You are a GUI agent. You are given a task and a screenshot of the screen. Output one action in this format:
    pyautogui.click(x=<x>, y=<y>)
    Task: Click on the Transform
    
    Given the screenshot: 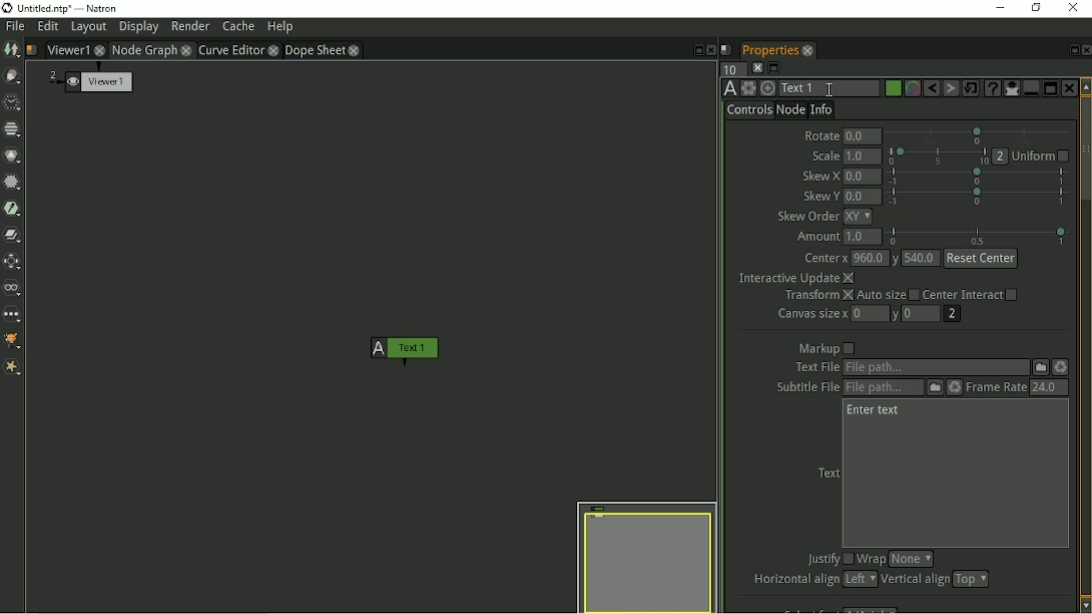 What is the action you would take?
    pyautogui.click(x=816, y=296)
    